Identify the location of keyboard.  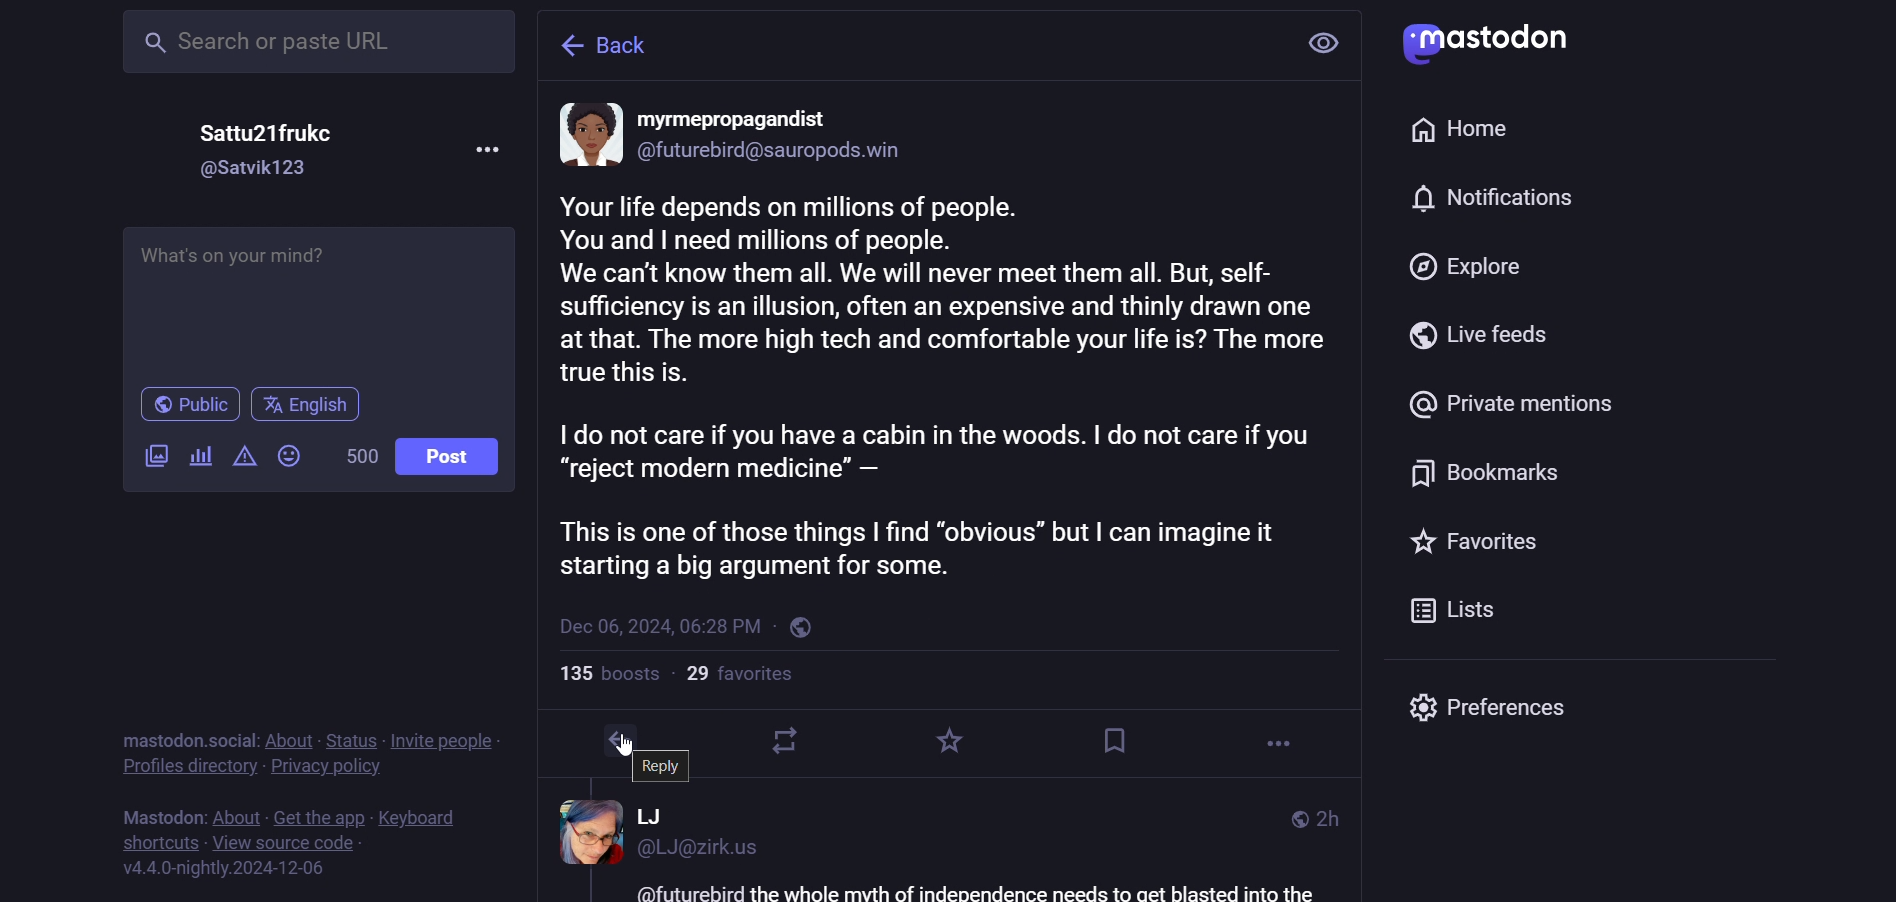
(422, 817).